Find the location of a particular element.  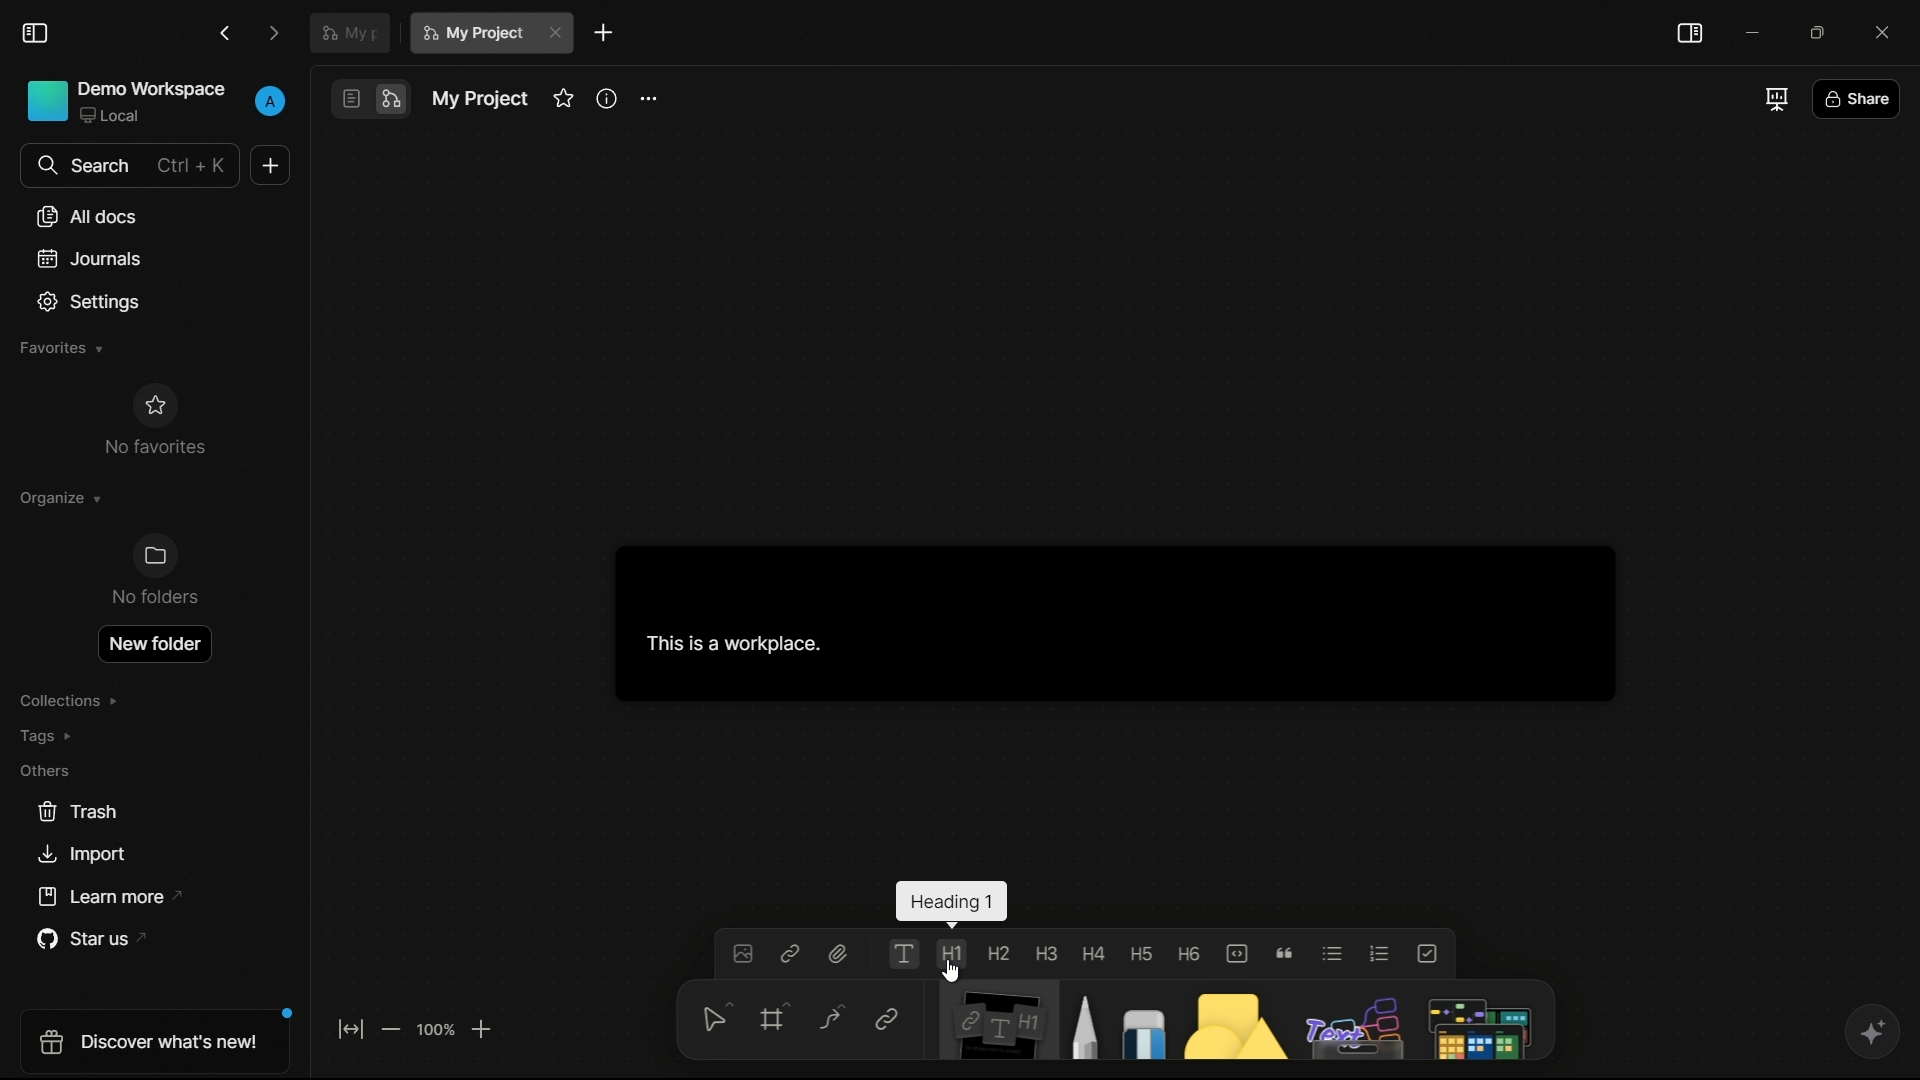

tags is located at coordinates (52, 737).